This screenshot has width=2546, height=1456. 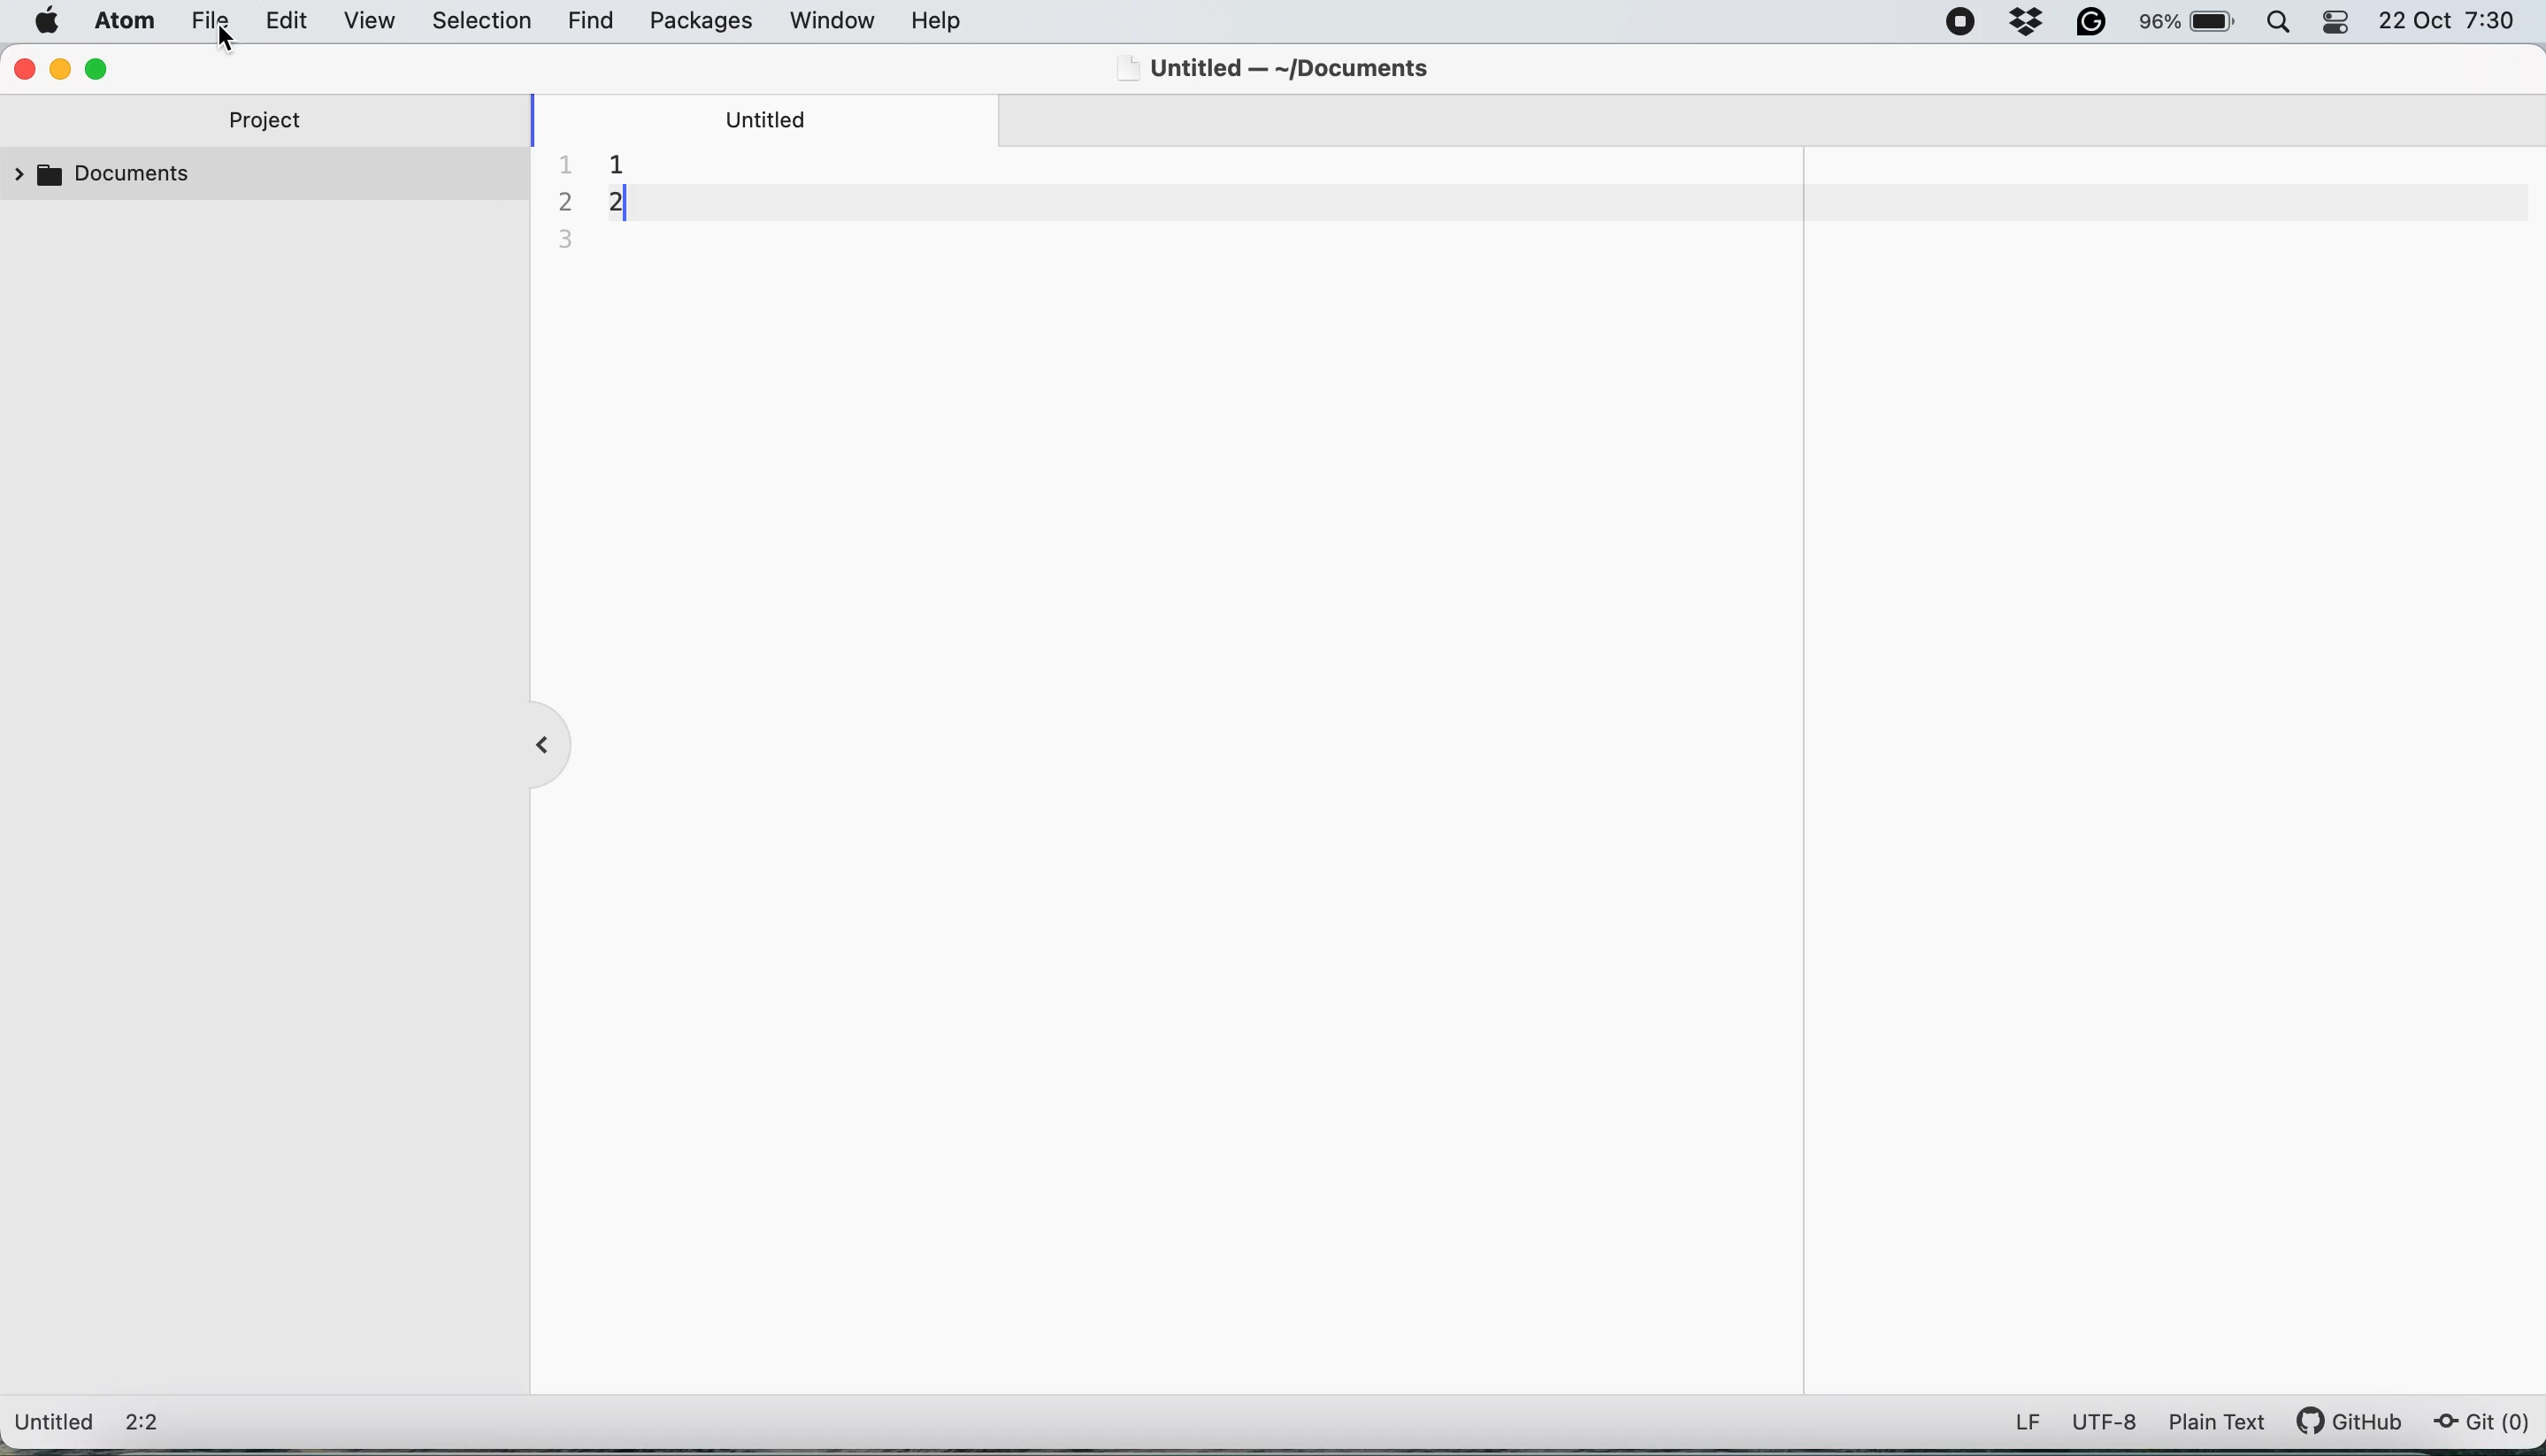 What do you see at coordinates (592, 22) in the screenshot?
I see `find` at bounding box center [592, 22].